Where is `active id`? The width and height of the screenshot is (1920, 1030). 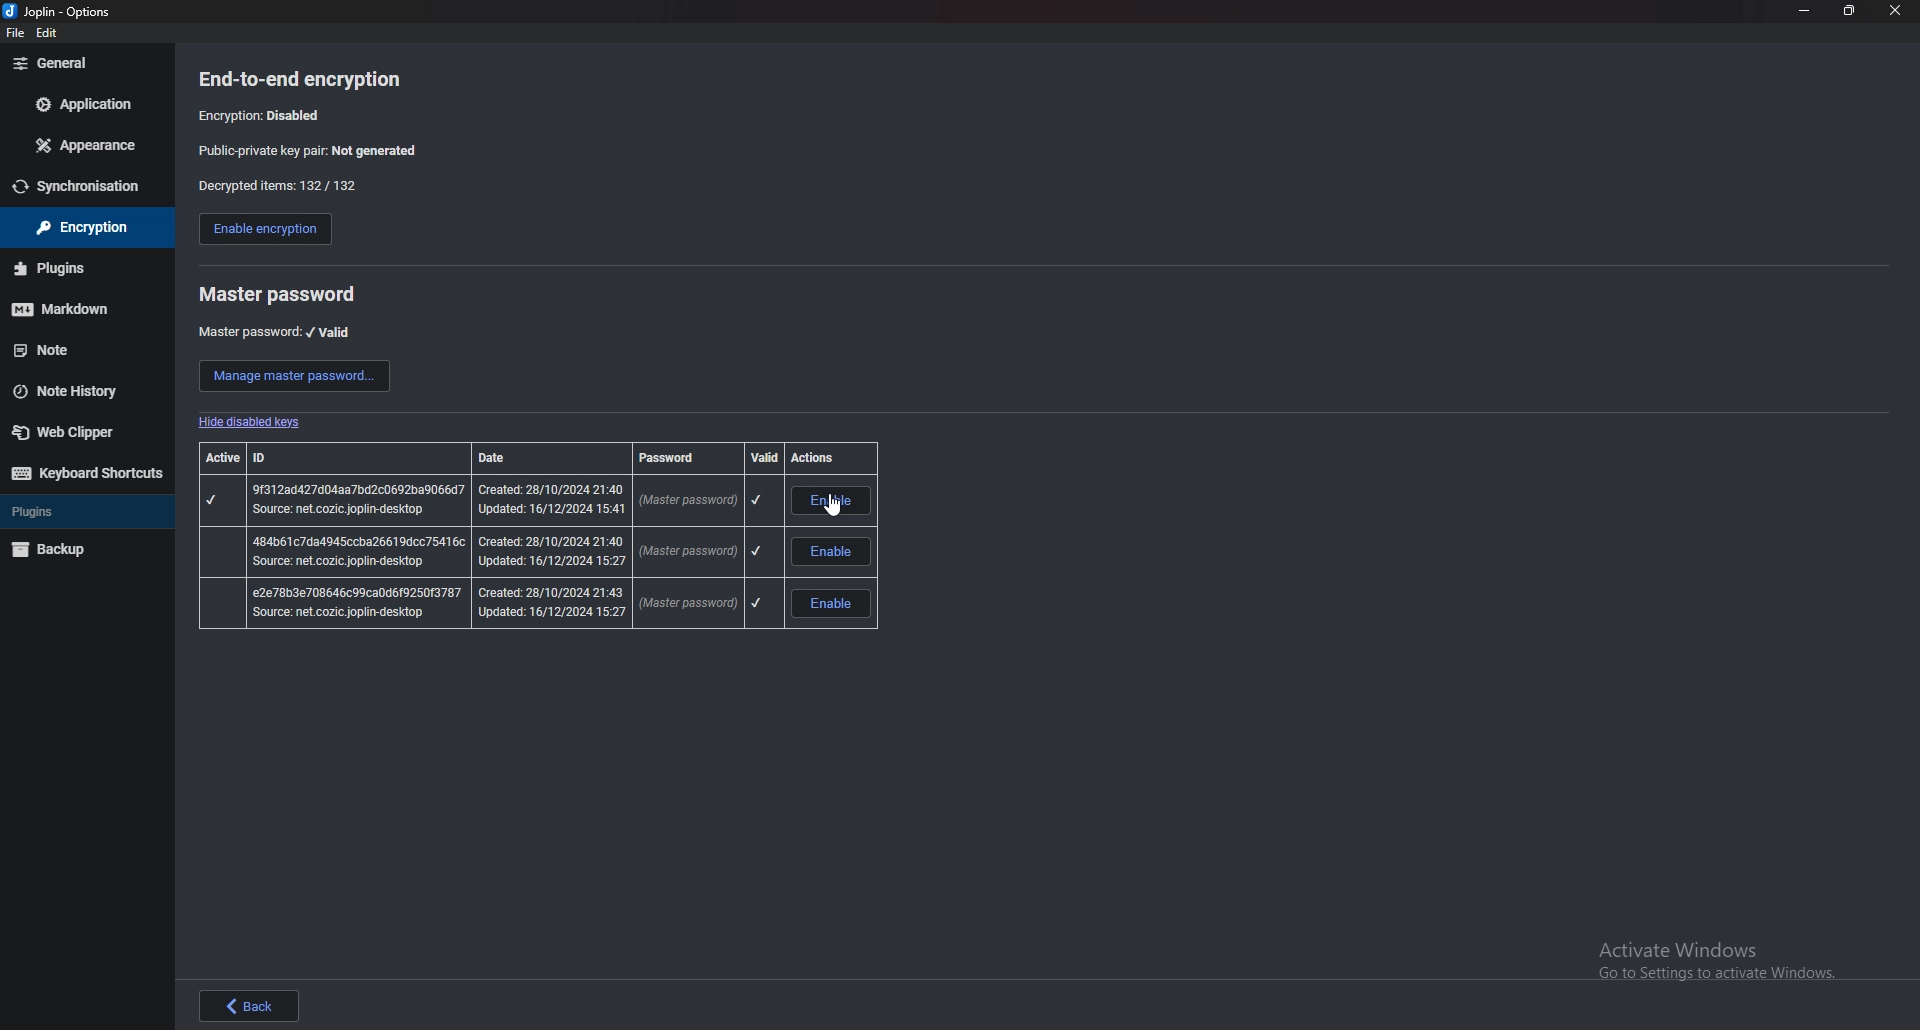
active id is located at coordinates (224, 458).